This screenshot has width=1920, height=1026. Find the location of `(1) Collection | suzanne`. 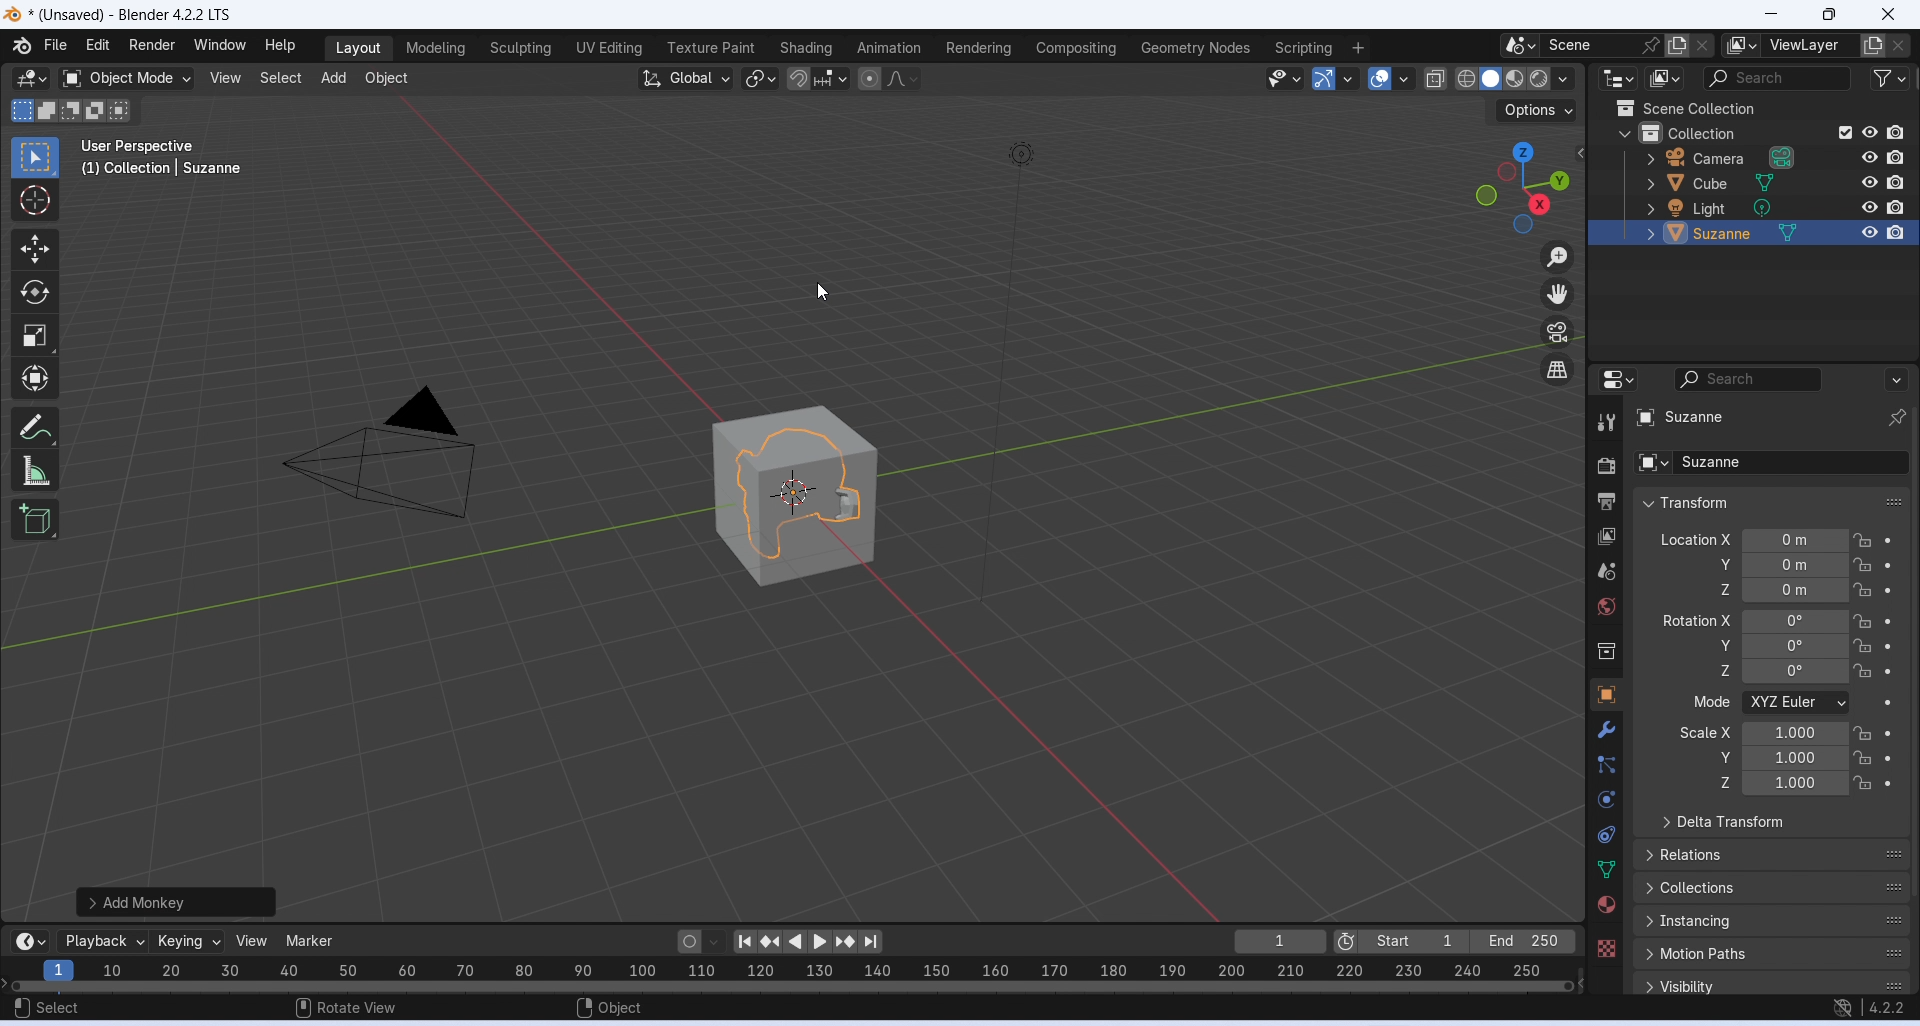

(1) Collection | suzanne is located at coordinates (164, 168).